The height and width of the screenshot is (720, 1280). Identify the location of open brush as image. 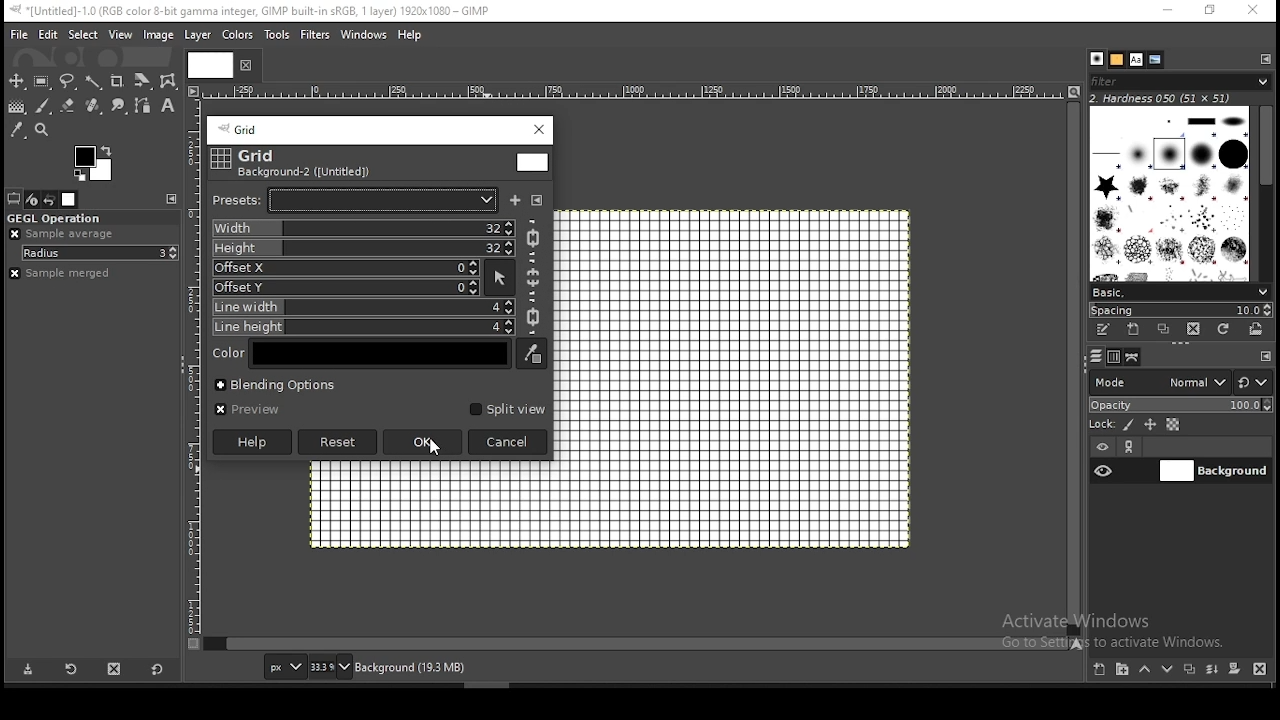
(1257, 329).